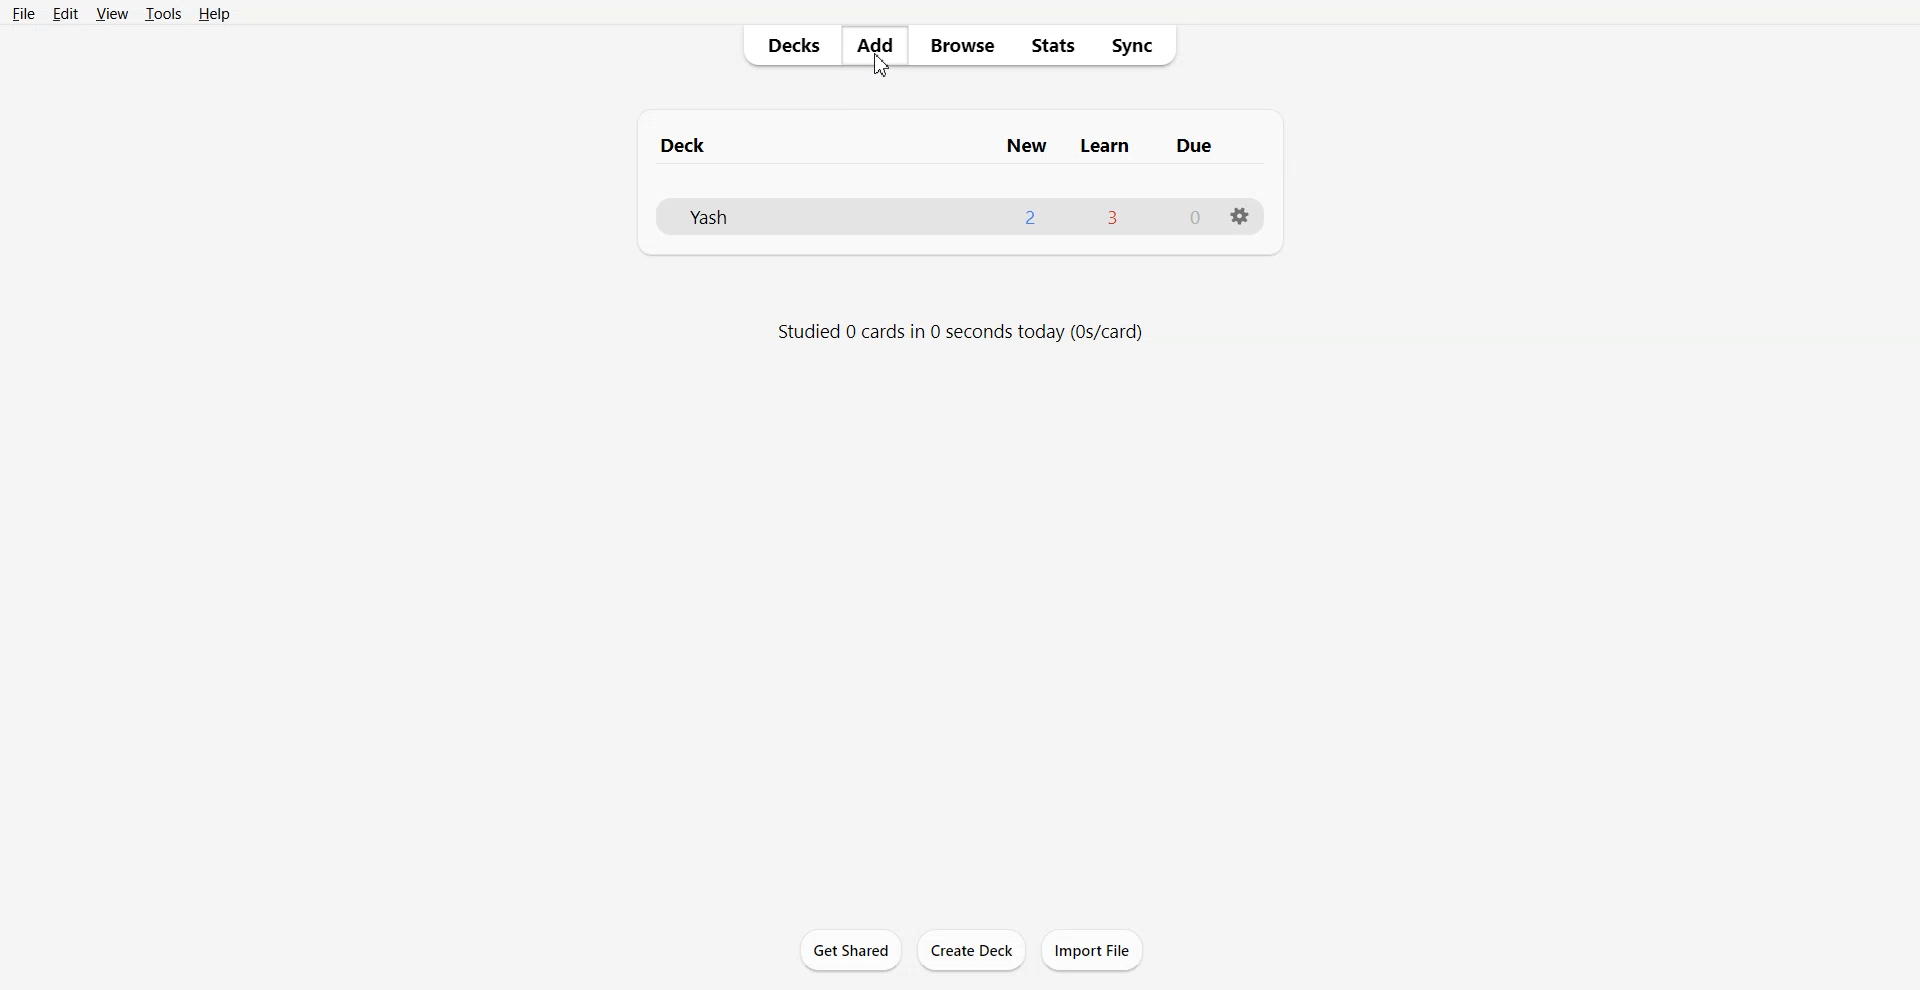  What do you see at coordinates (687, 143) in the screenshot?
I see `Deck` at bounding box center [687, 143].